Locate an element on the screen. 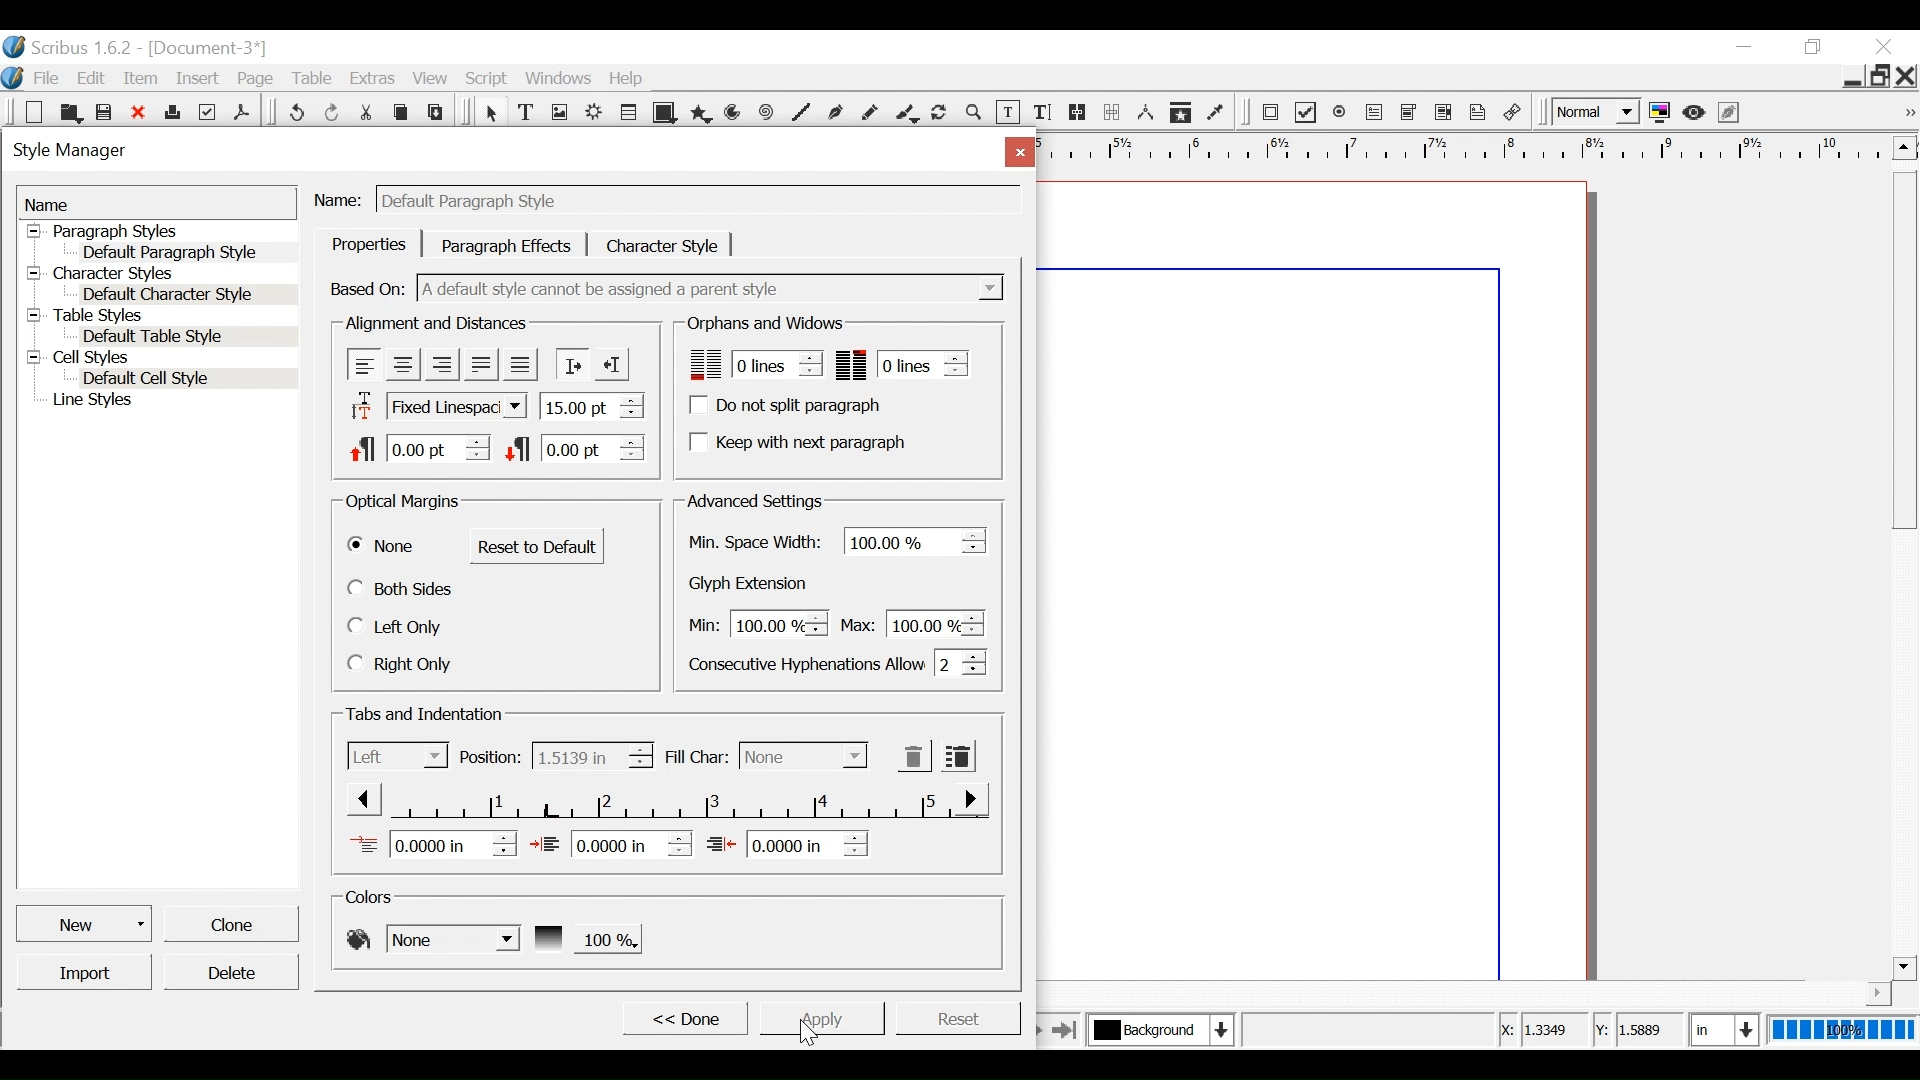  Bezier curve is located at coordinates (835, 115).